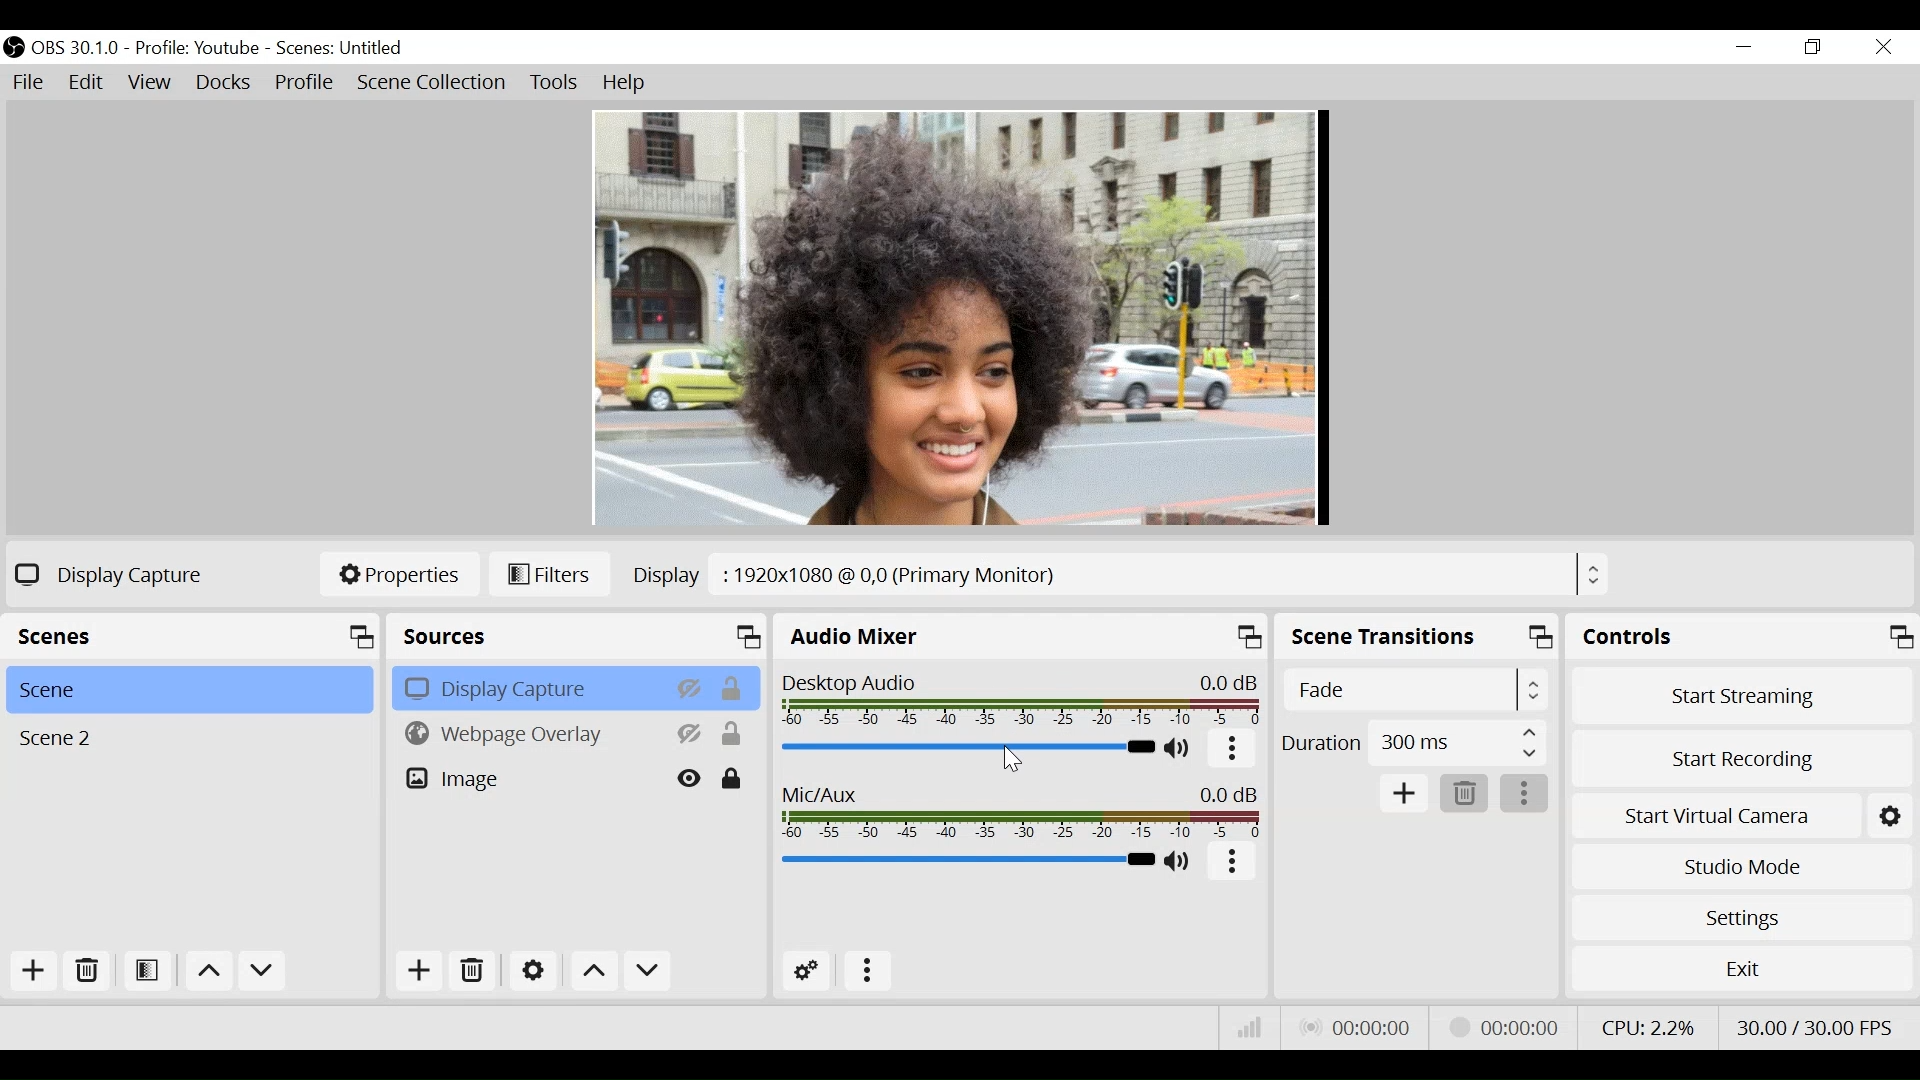 The width and height of the screenshot is (1920, 1080). Describe the element at coordinates (1463, 792) in the screenshot. I see `Delete` at that location.